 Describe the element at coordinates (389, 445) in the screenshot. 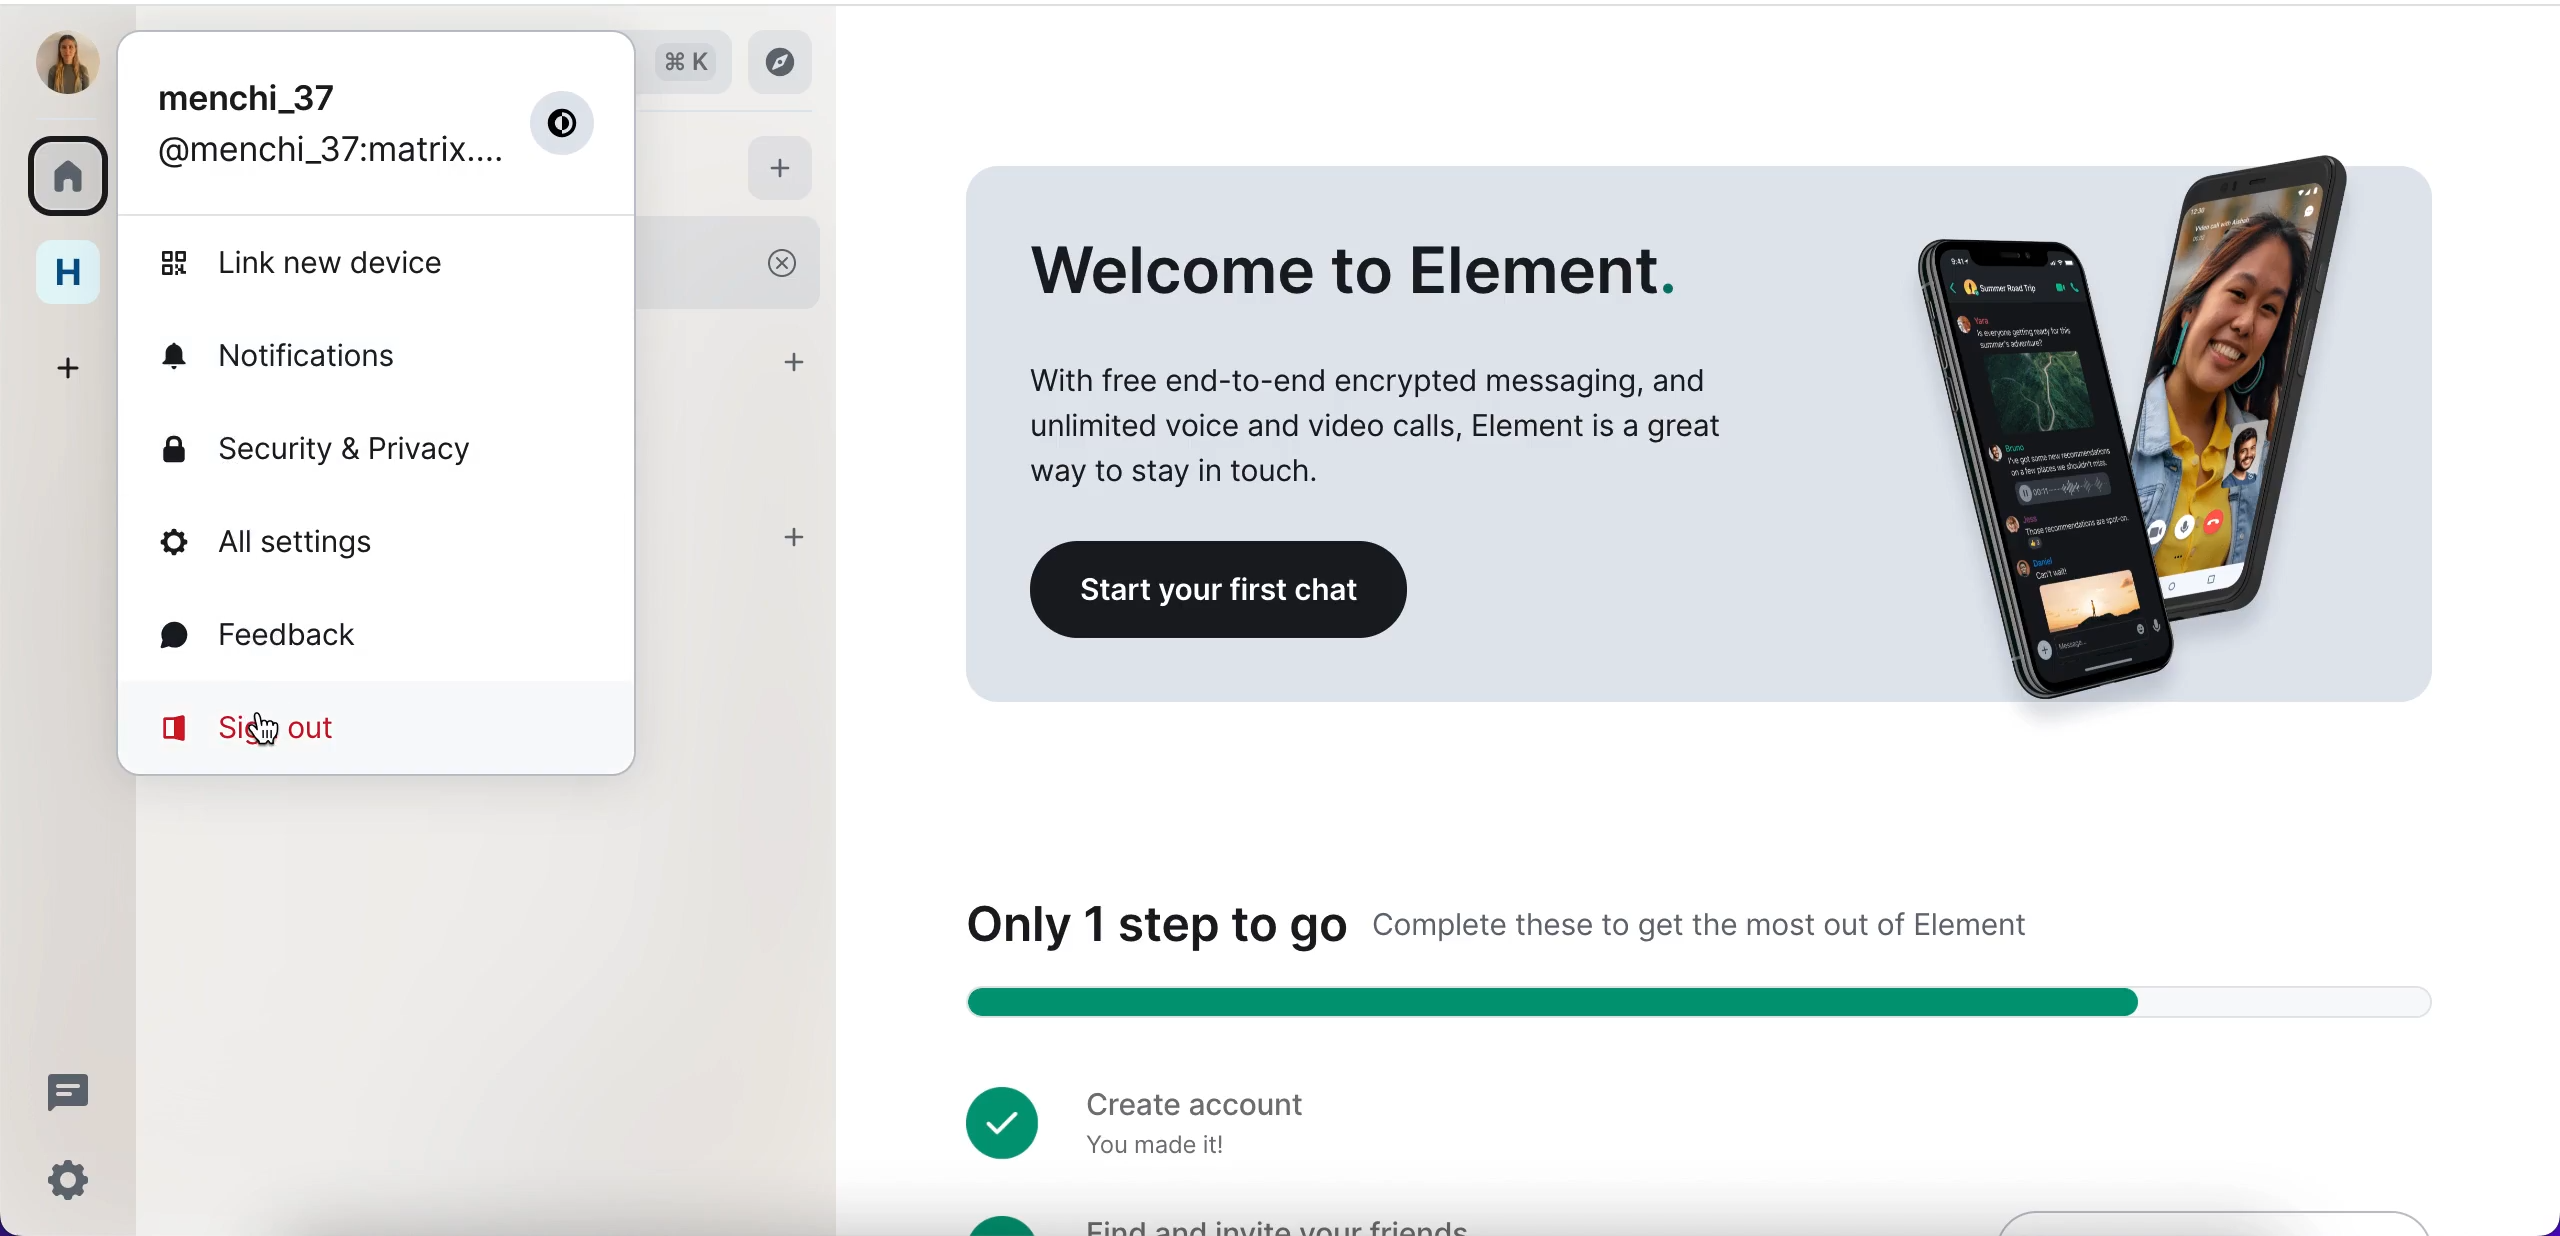

I see `security and privacy` at that location.